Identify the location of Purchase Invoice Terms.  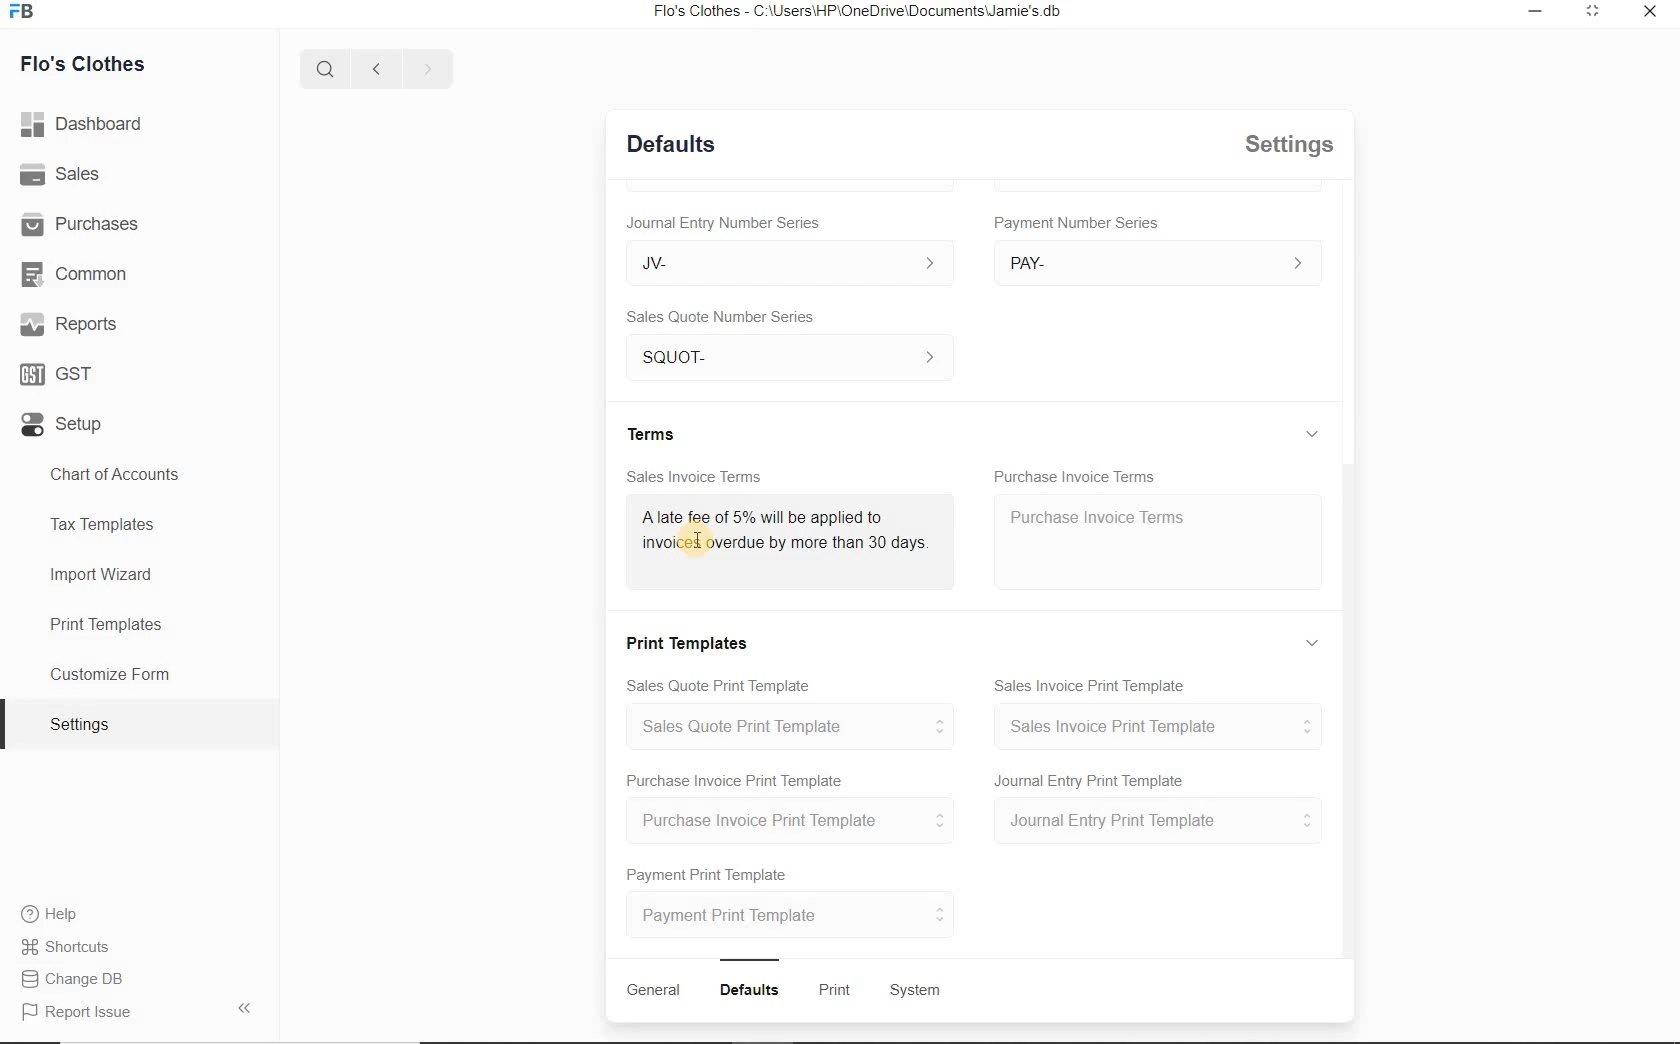
(1095, 515).